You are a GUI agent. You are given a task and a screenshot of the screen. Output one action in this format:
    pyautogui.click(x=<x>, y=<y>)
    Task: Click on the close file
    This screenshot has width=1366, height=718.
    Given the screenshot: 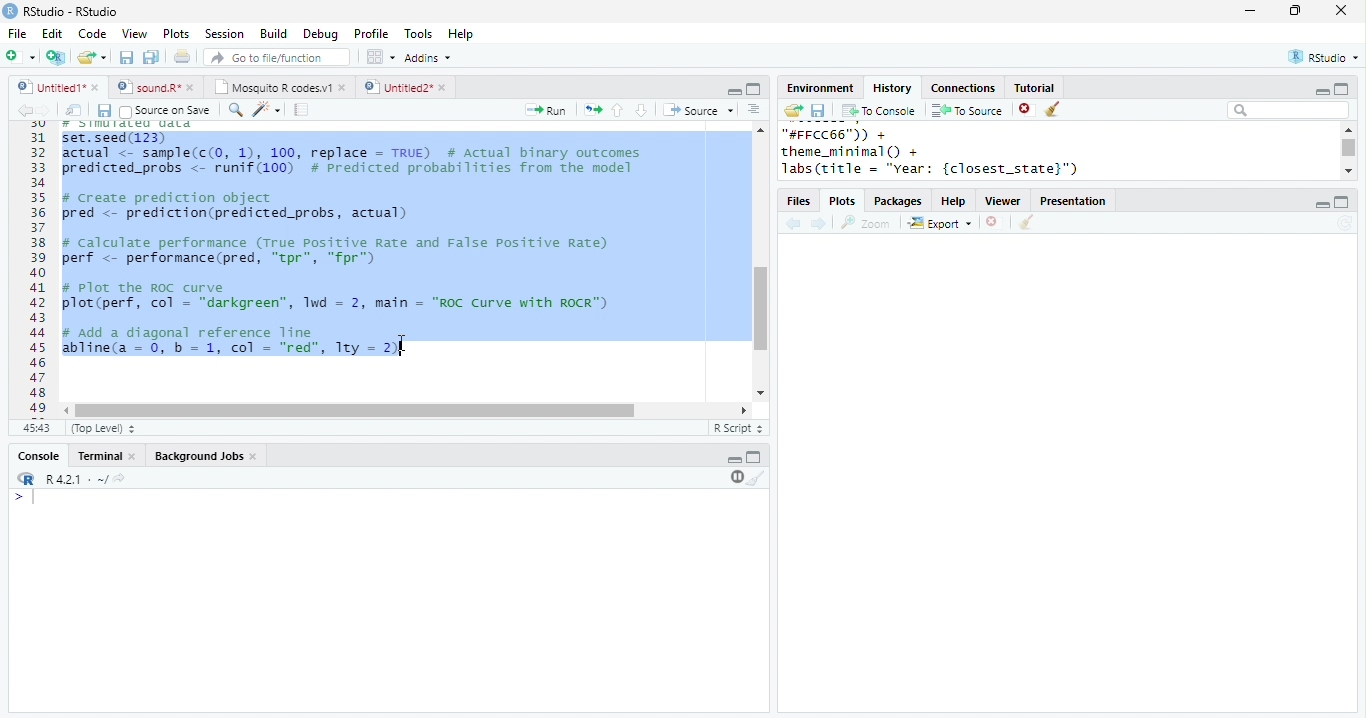 What is the action you would take?
    pyautogui.click(x=1027, y=110)
    